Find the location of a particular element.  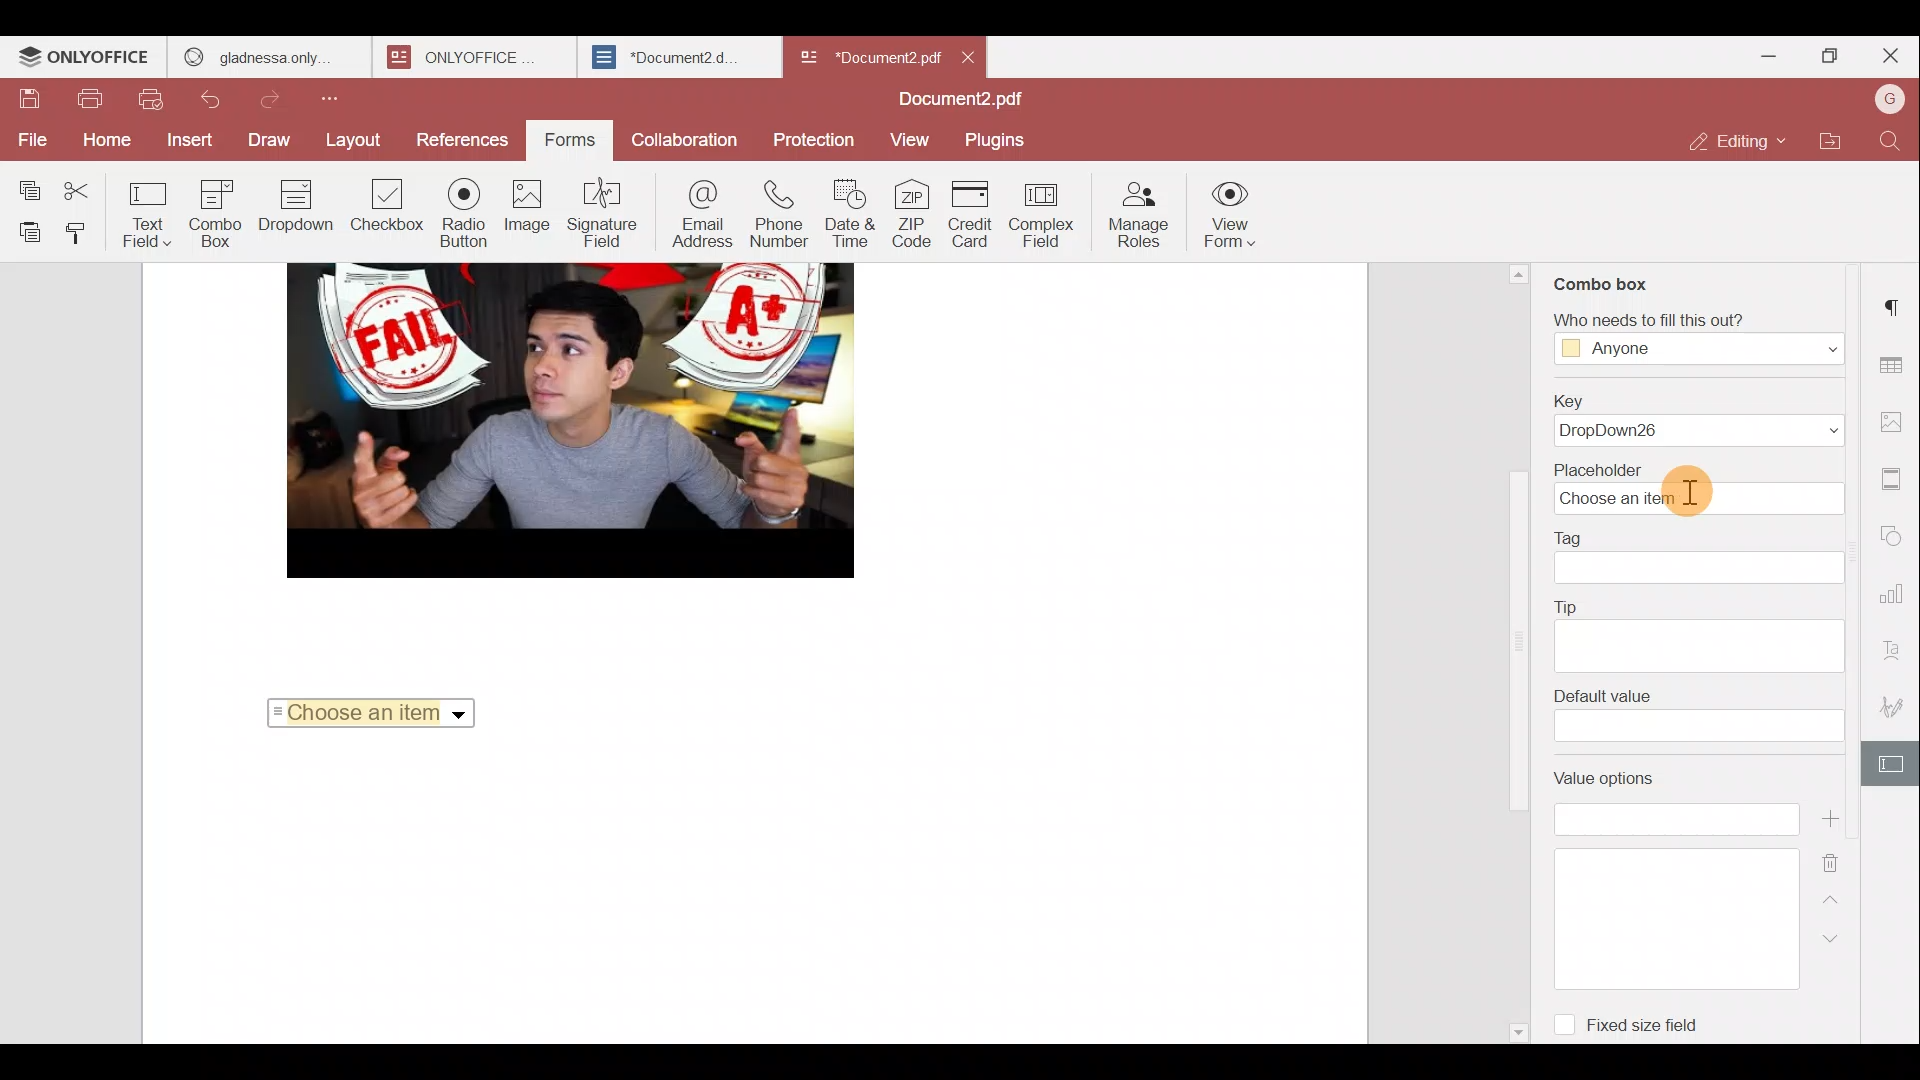

Minimize is located at coordinates (1753, 60).